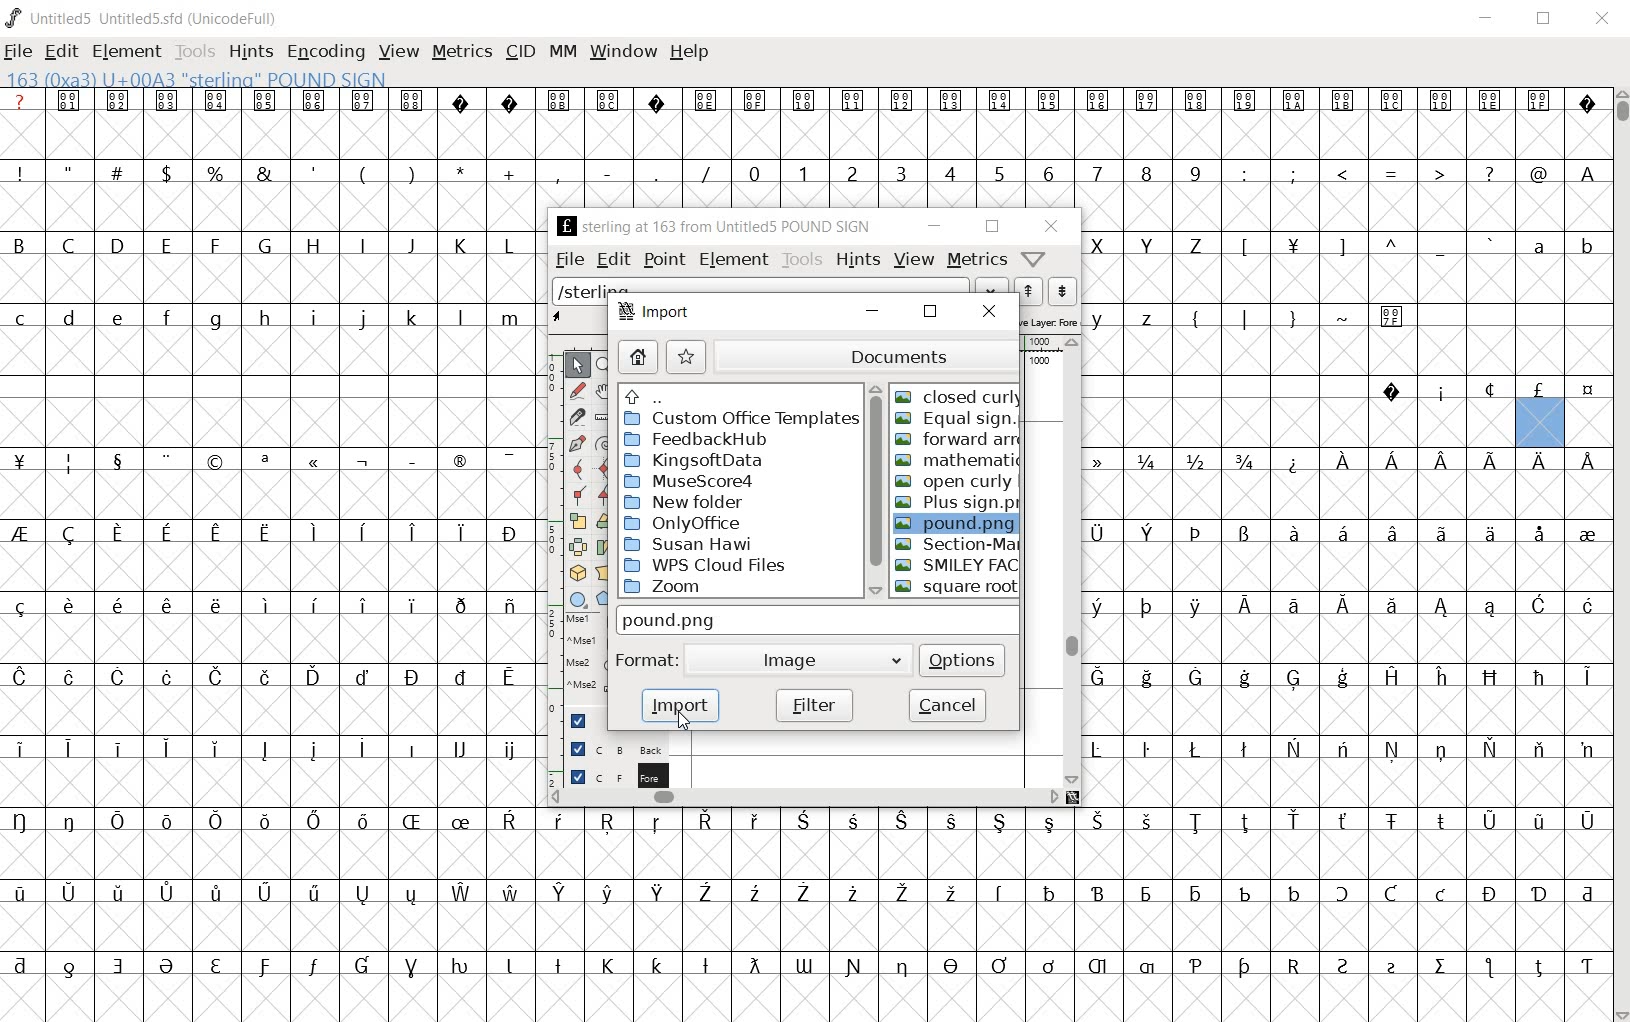 The image size is (1630, 1022). What do you see at coordinates (1035, 259) in the screenshot?
I see `Help/Window` at bounding box center [1035, 259].